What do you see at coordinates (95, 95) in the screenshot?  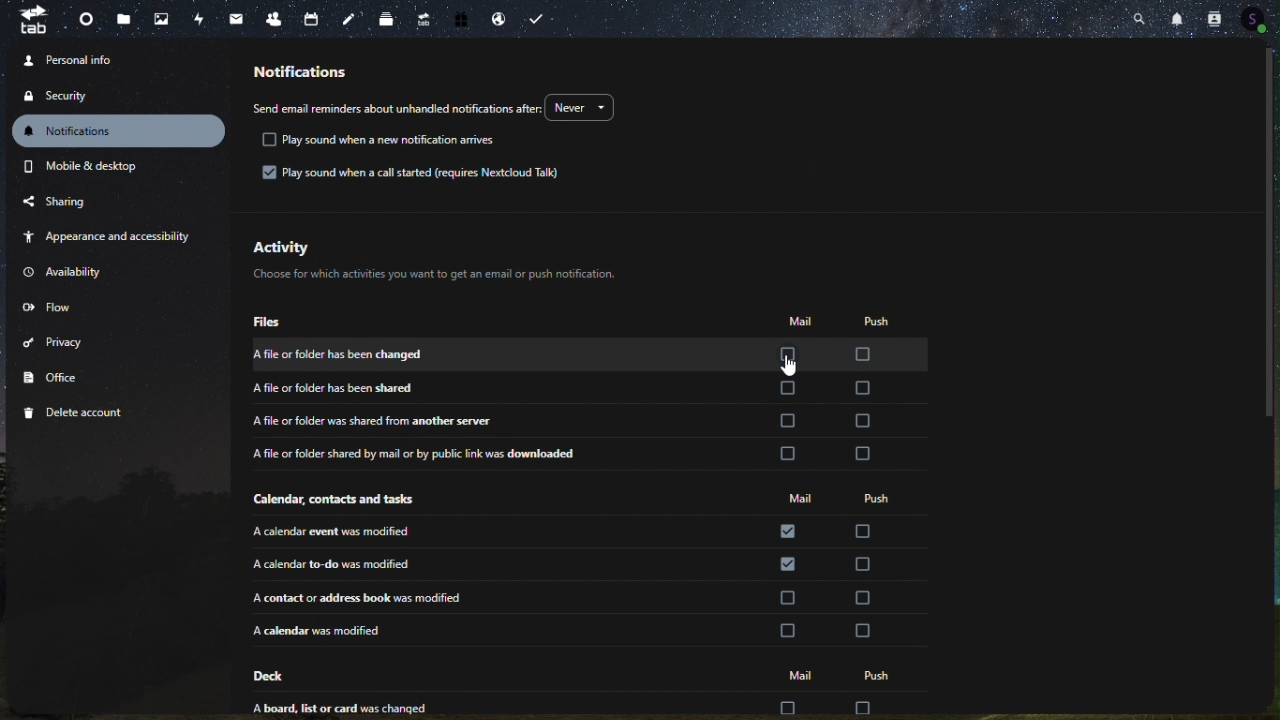 I see `security` at bounding box center [95, 95].